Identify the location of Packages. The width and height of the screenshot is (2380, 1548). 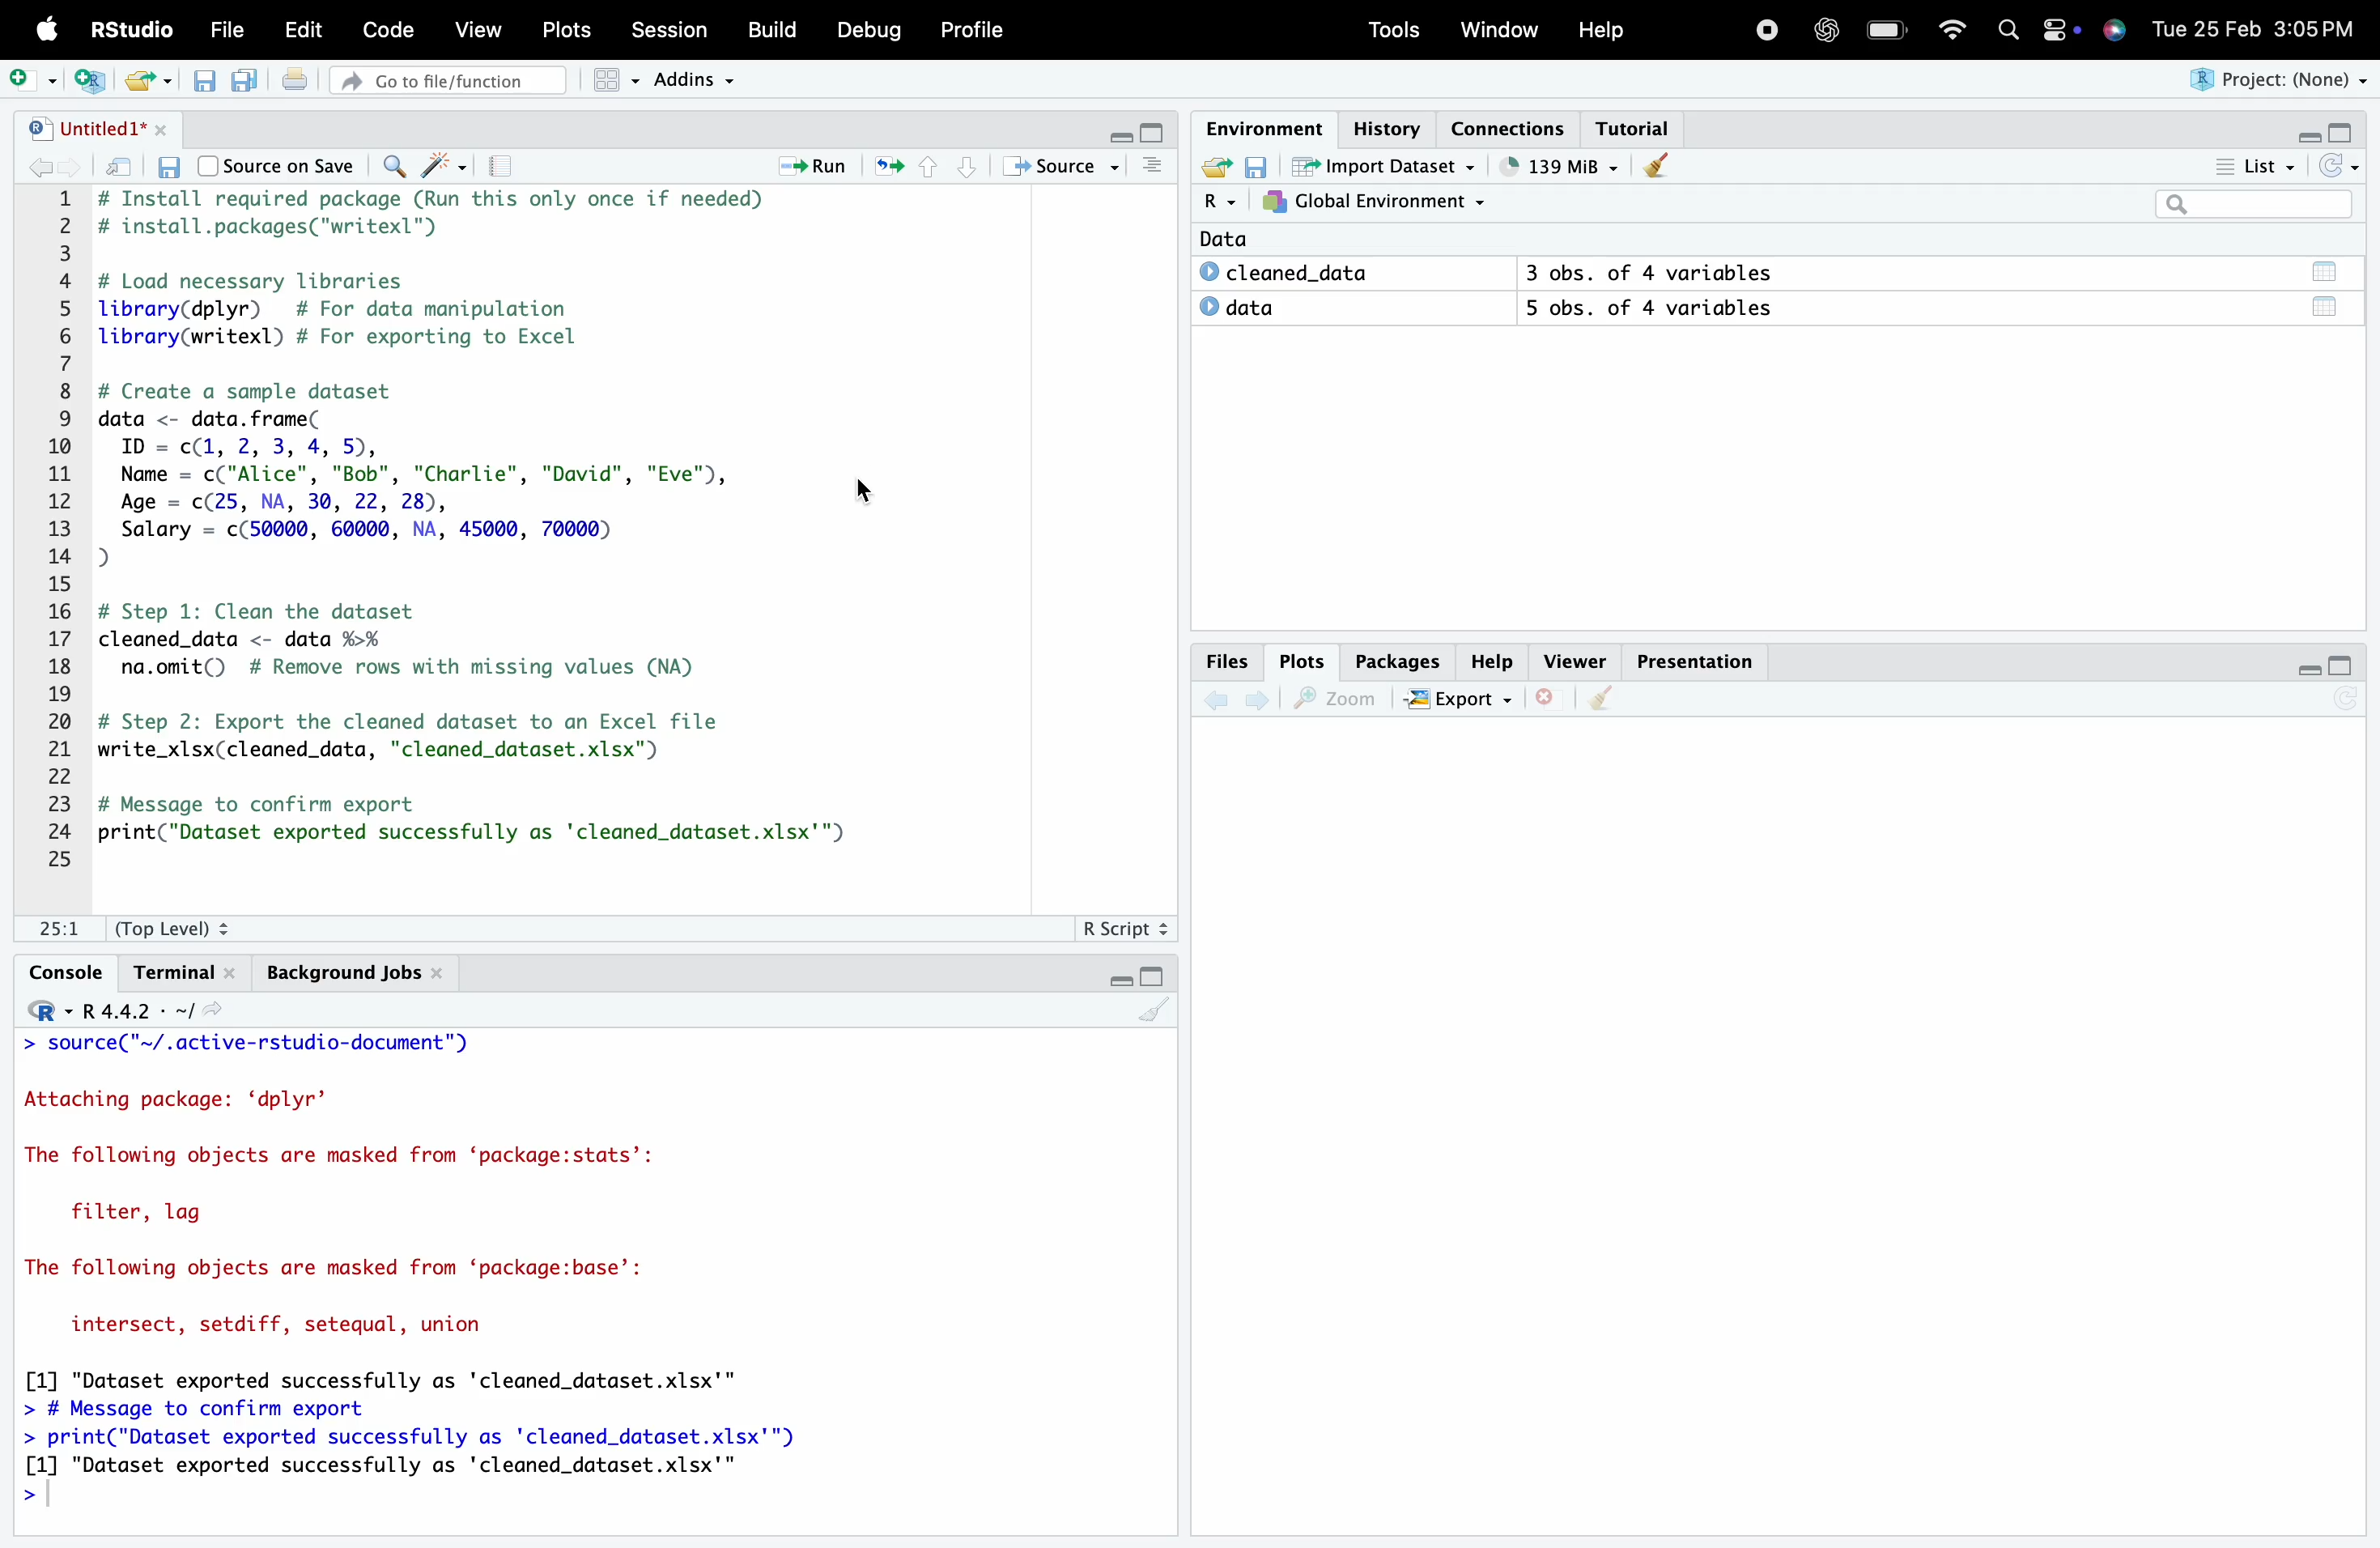
(1399, 661).